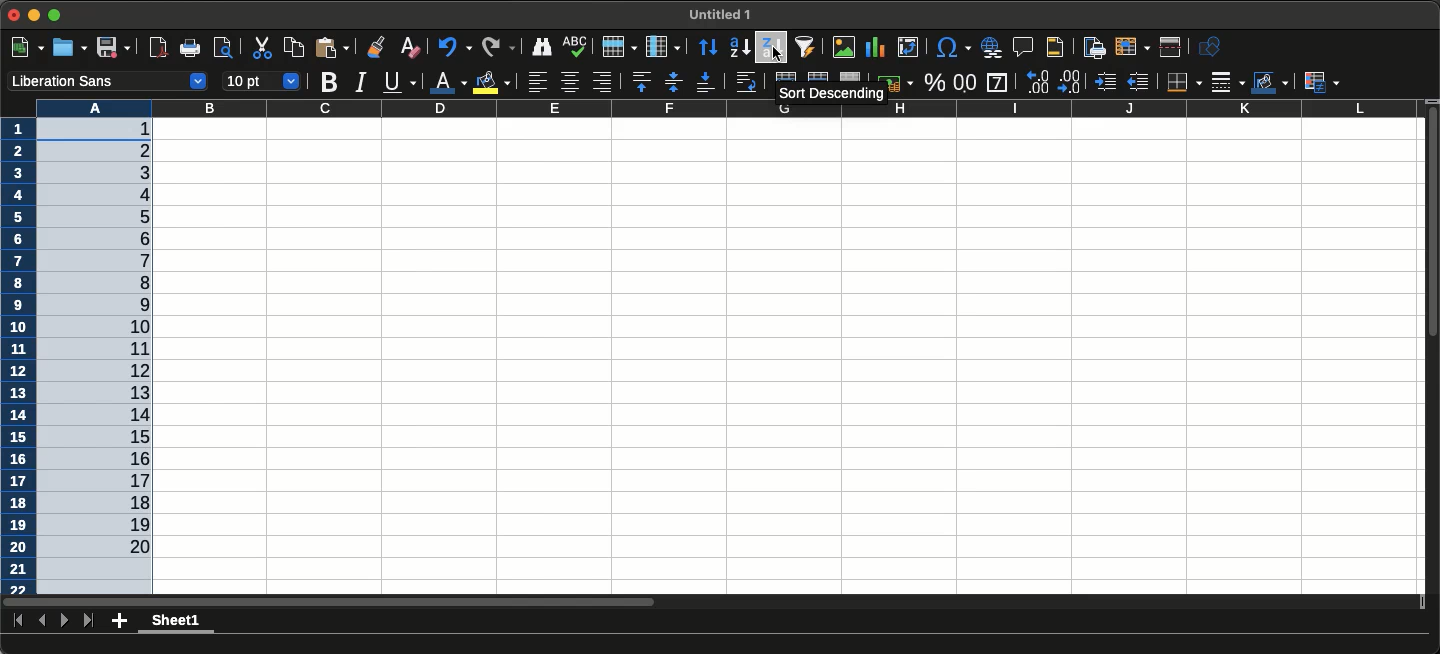 The image size is (1440, 654). Describe the element at coordinates (900, 82) in the screenshot. I see `Currency` at that location.